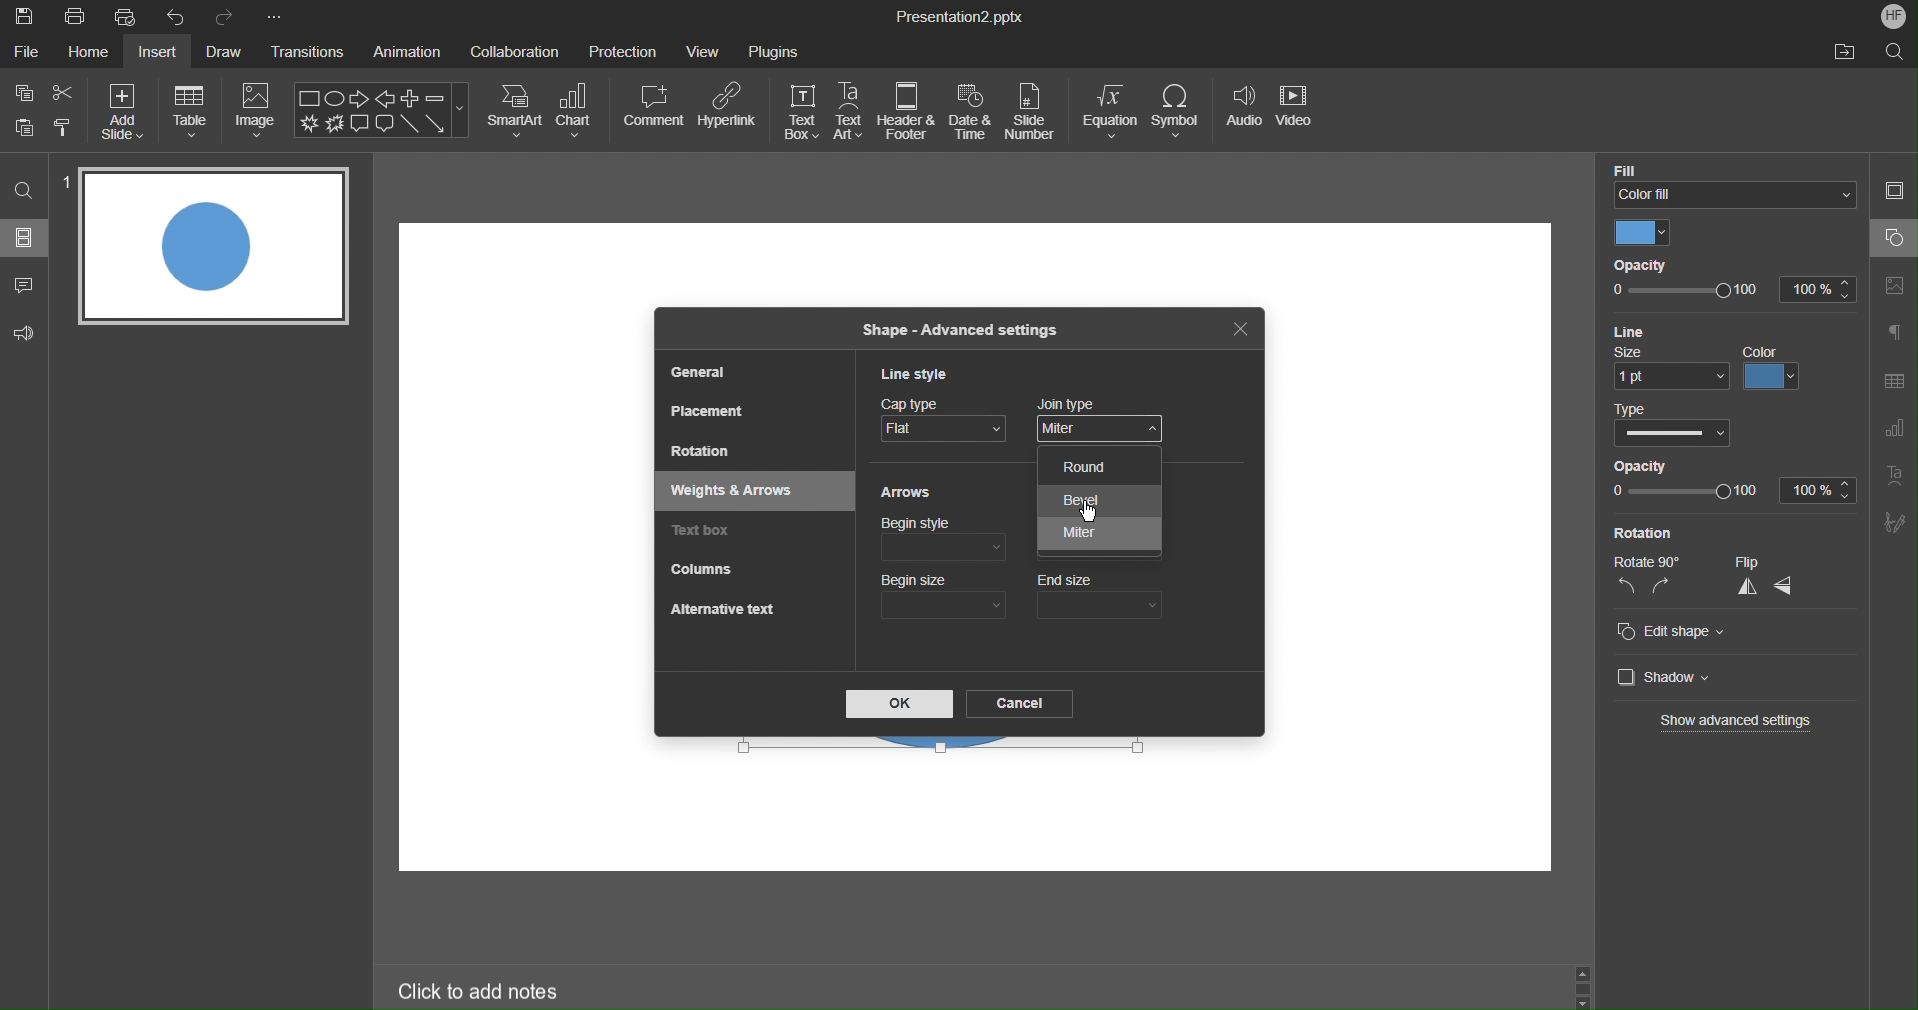 This screenshot has width=1918, height=1010. Describe the element at coordinates (704, 409) in the screenshot. I see `Placement` at that location.